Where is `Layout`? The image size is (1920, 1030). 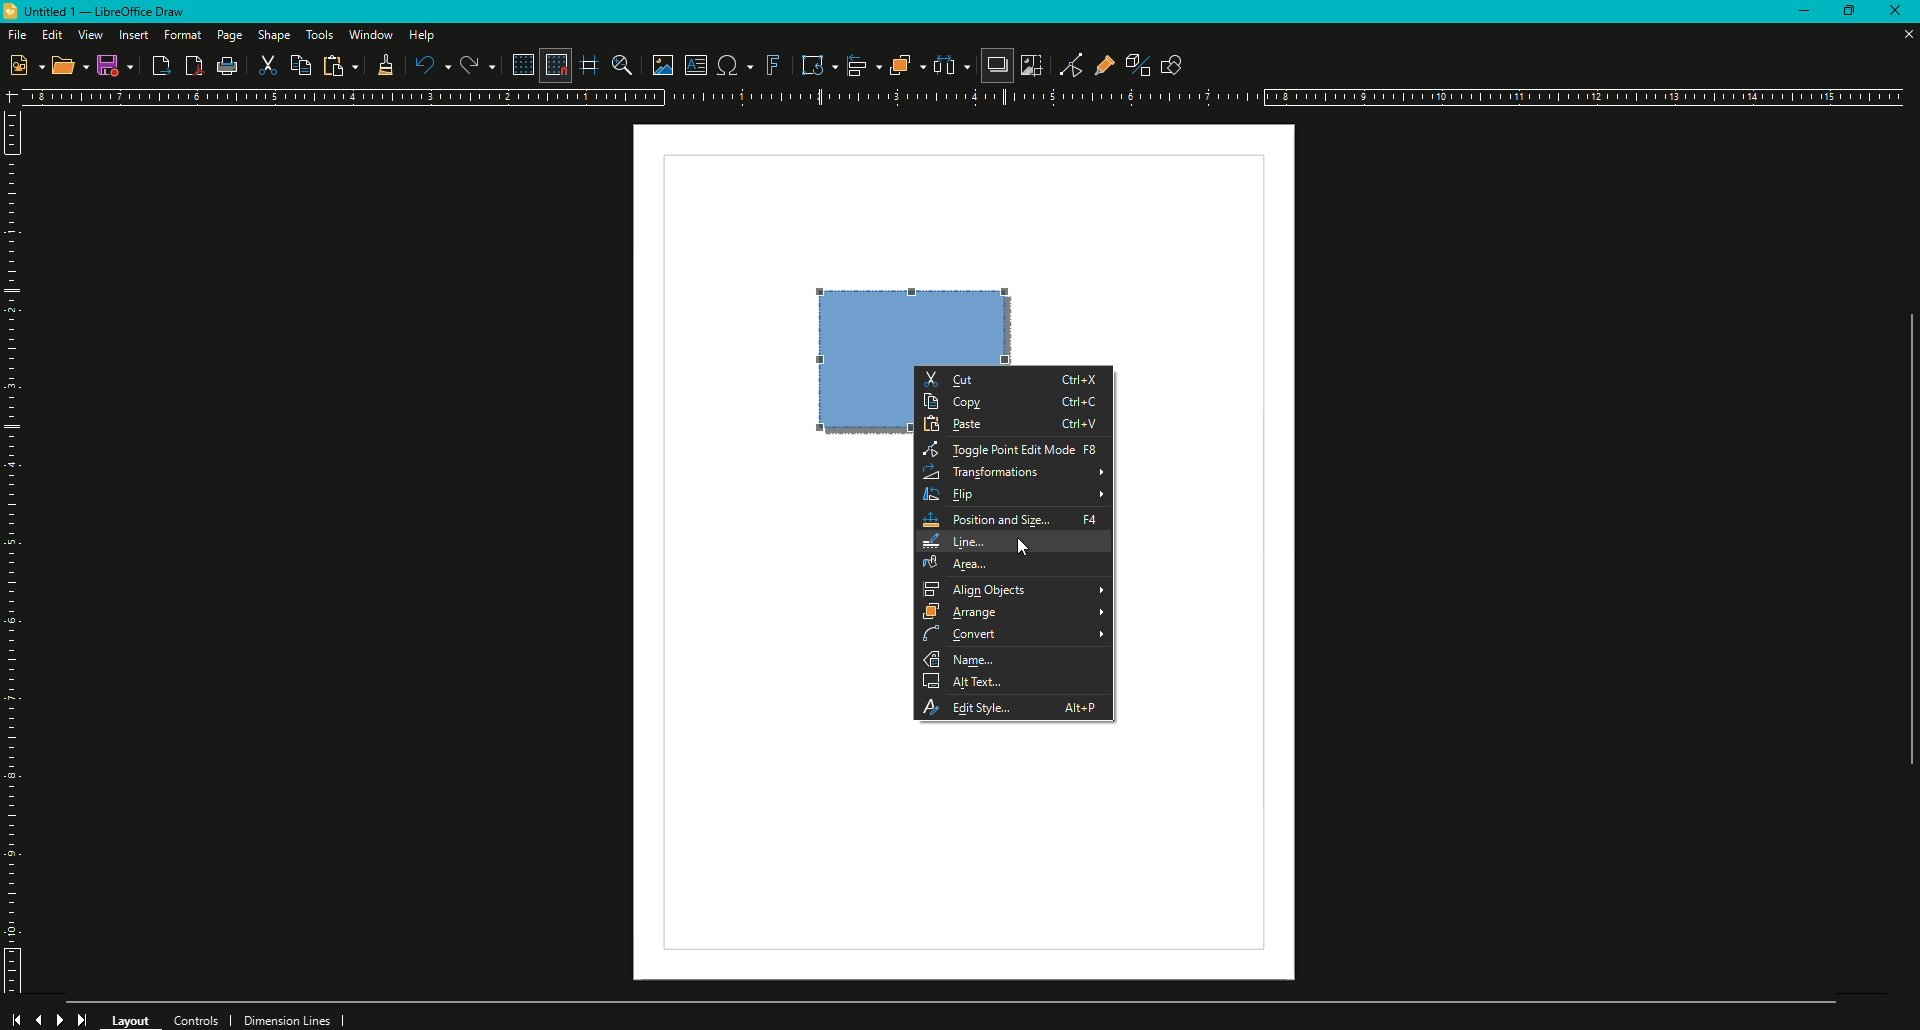 Layout is located at coordinates (132, 1018).